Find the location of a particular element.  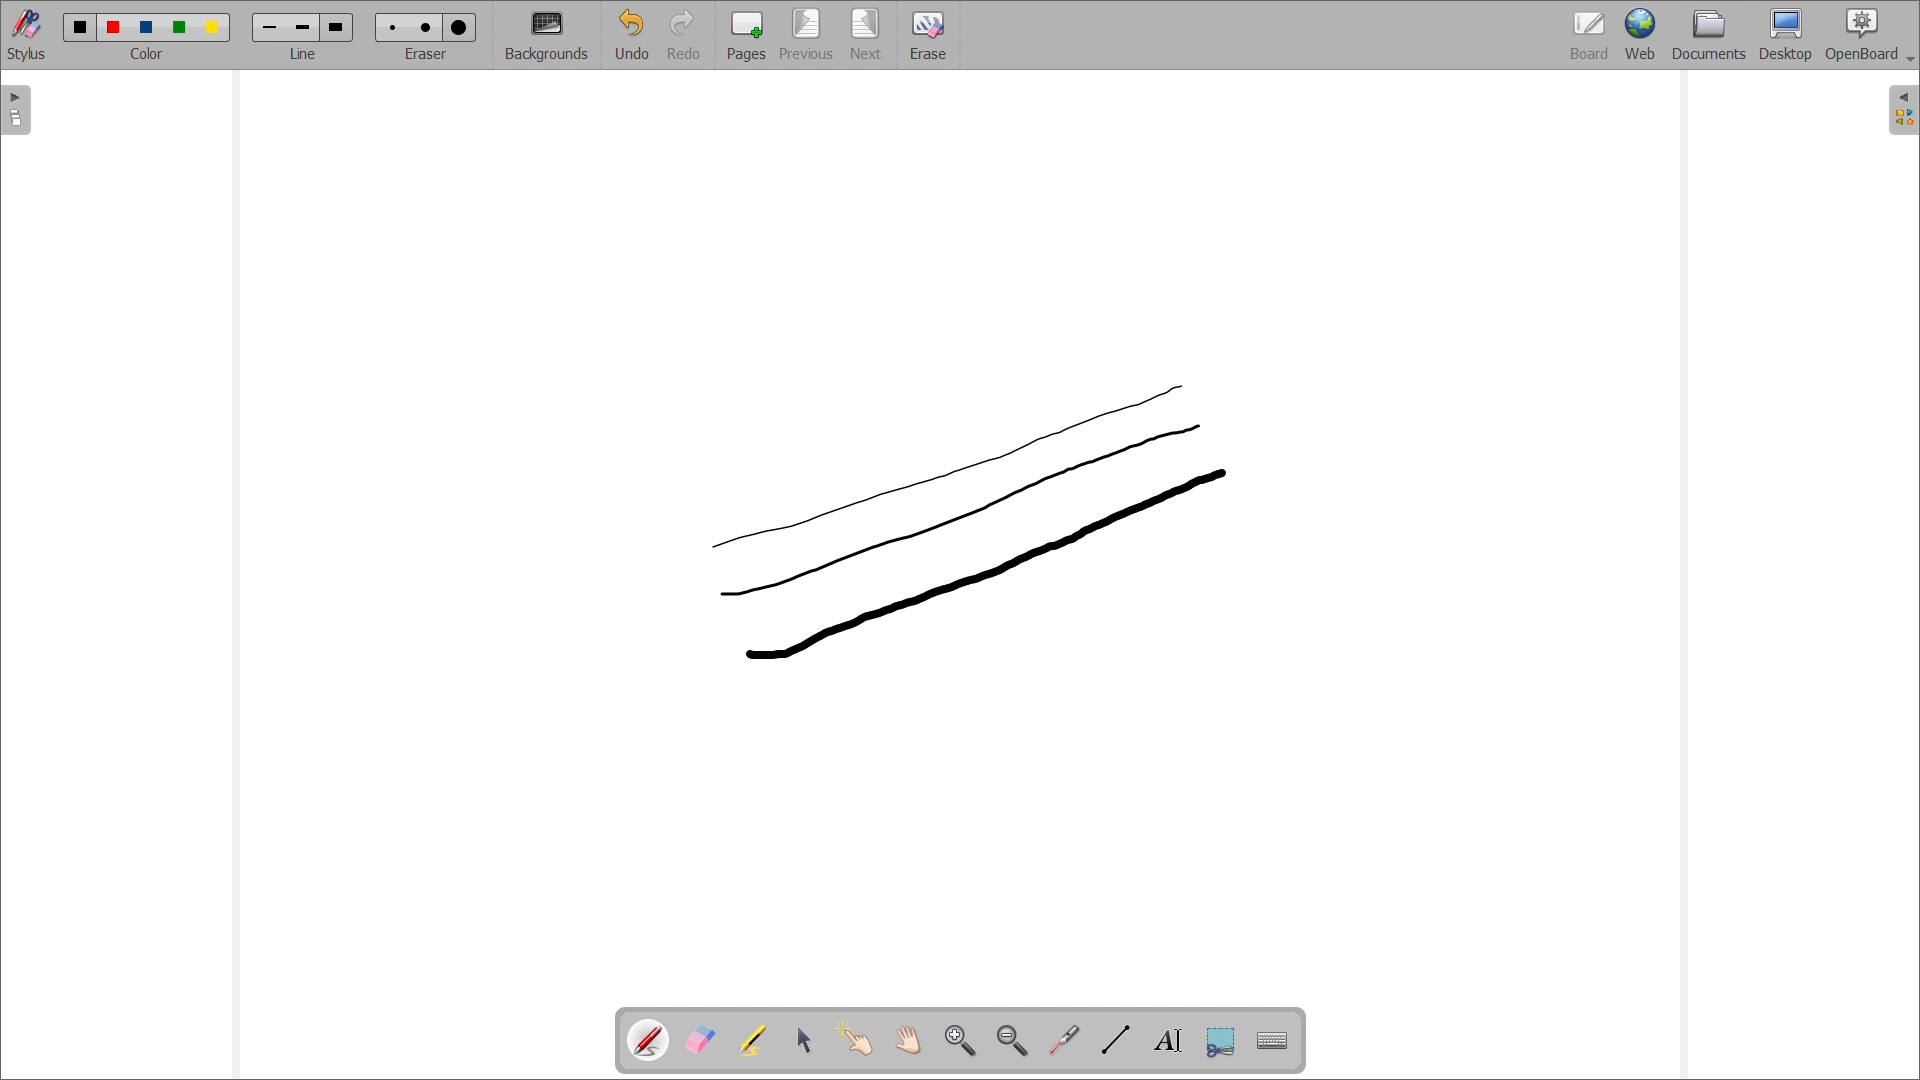

Eraser size is located at coordinates (459, 28).